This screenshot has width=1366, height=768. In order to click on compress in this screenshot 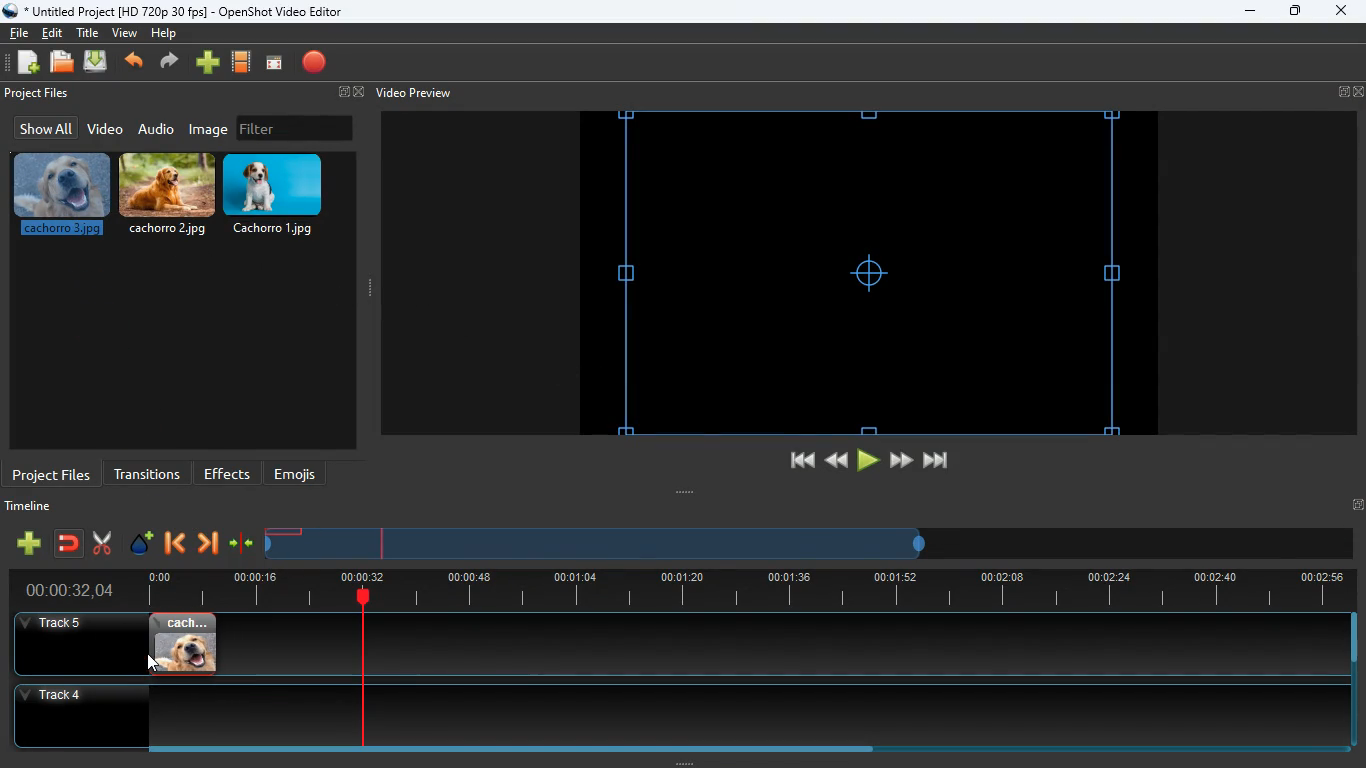, I will do `click(242, 544)`.